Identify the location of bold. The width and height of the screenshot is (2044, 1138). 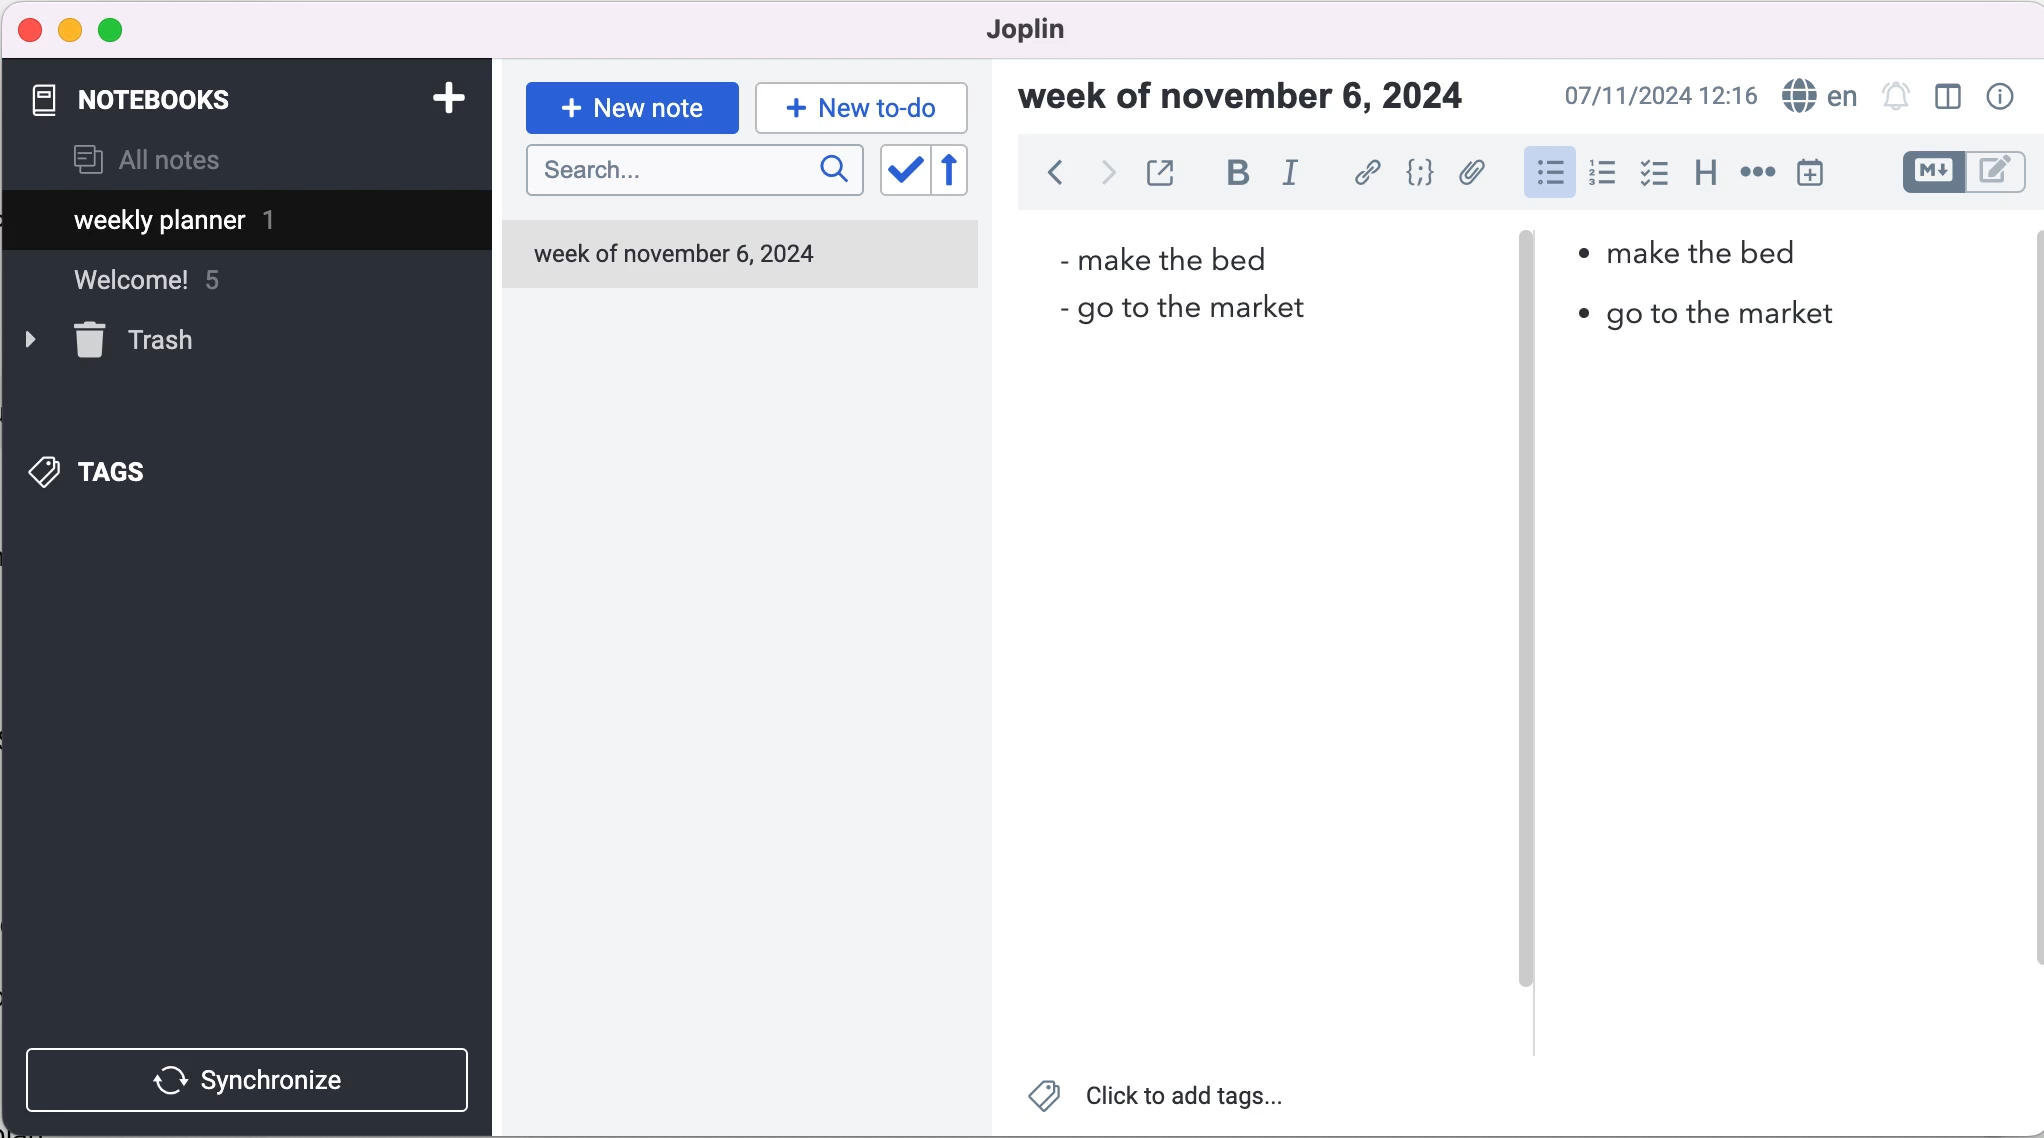
(1237, 174).